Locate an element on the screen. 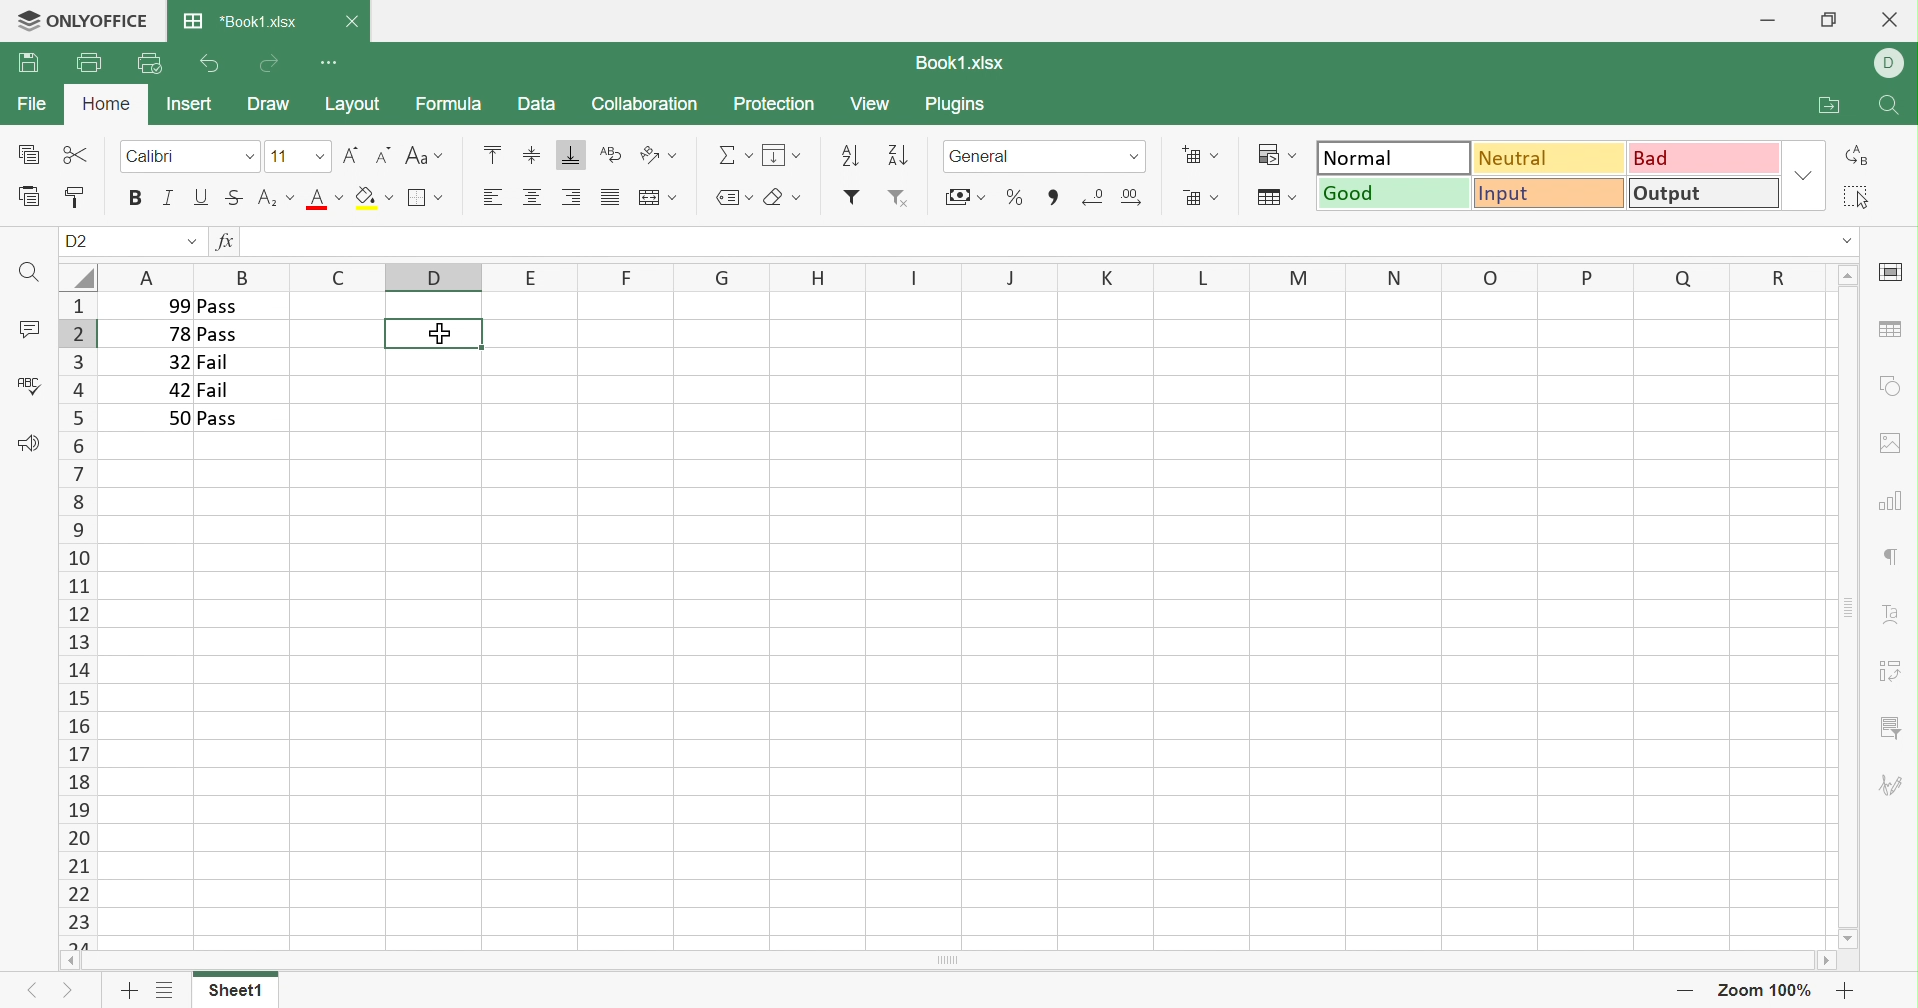 The width and height of the screenshot is (1918, 1008). Filter is located at coordinates (851, 197).